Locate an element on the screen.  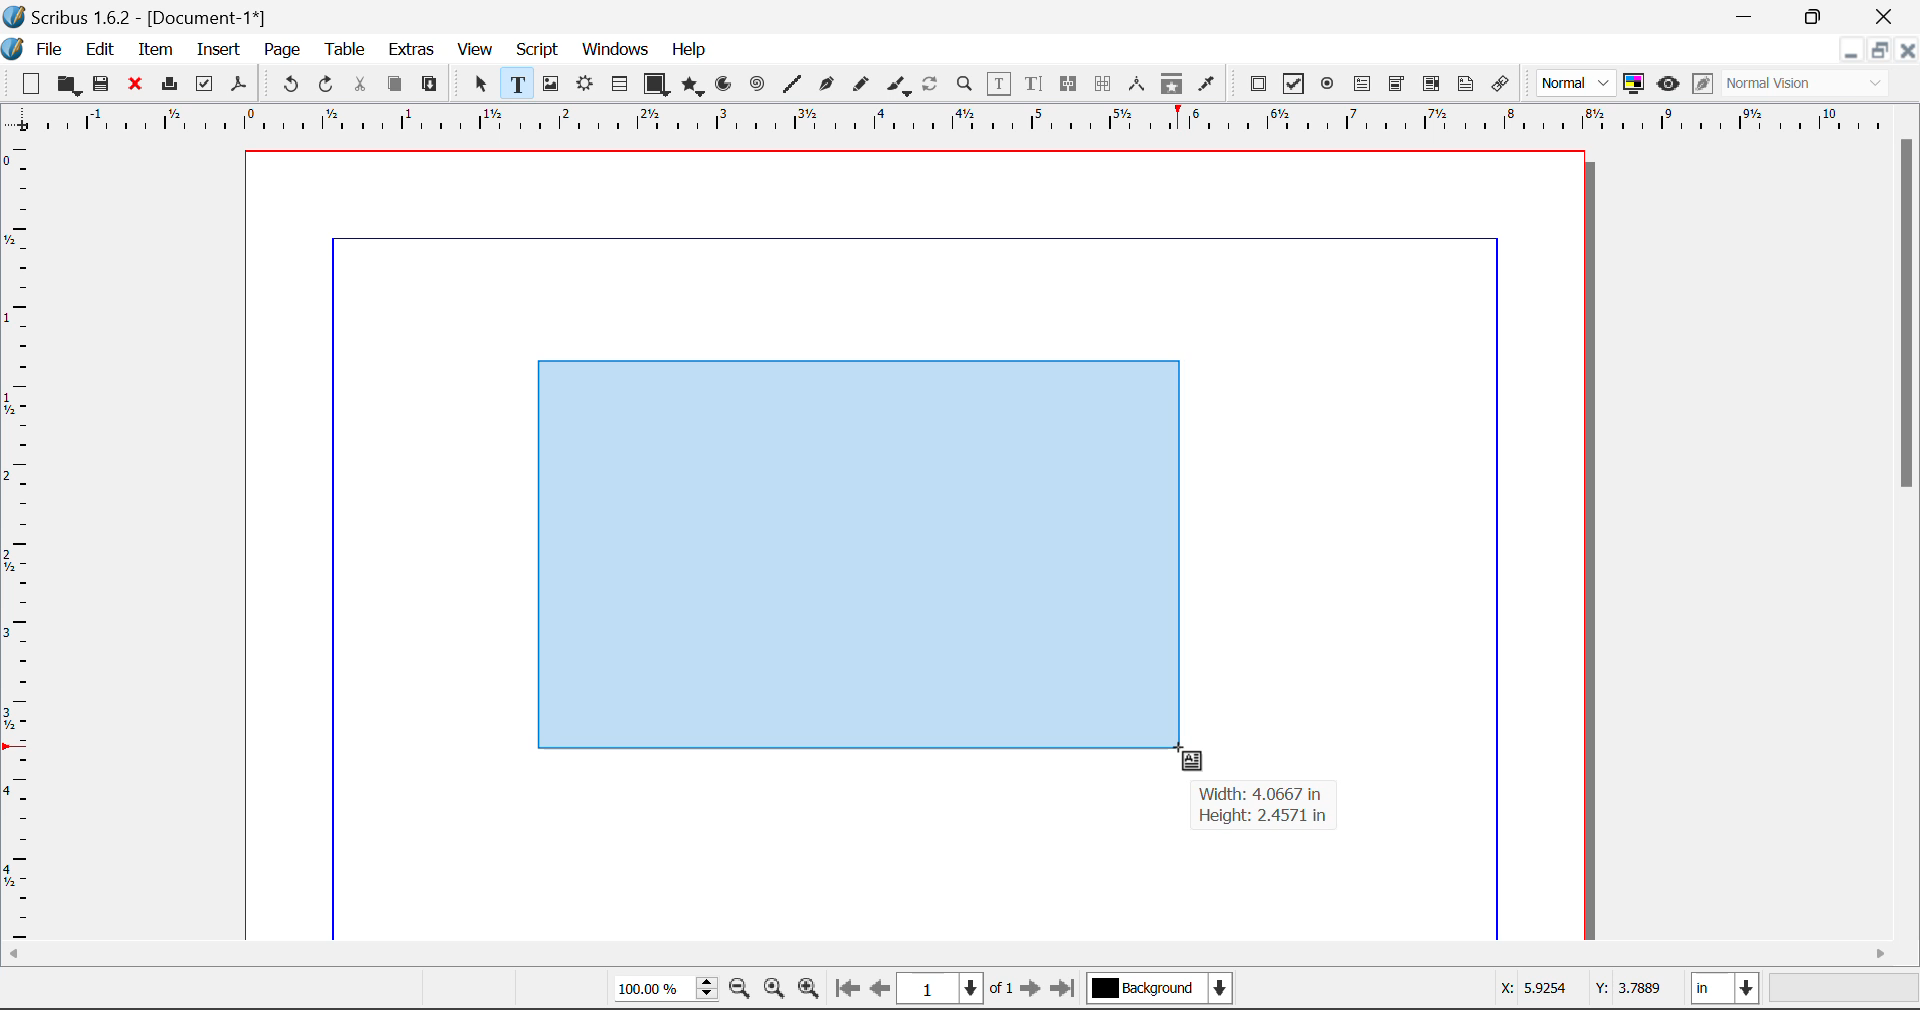
Background is located at coordinates (1160, 990).